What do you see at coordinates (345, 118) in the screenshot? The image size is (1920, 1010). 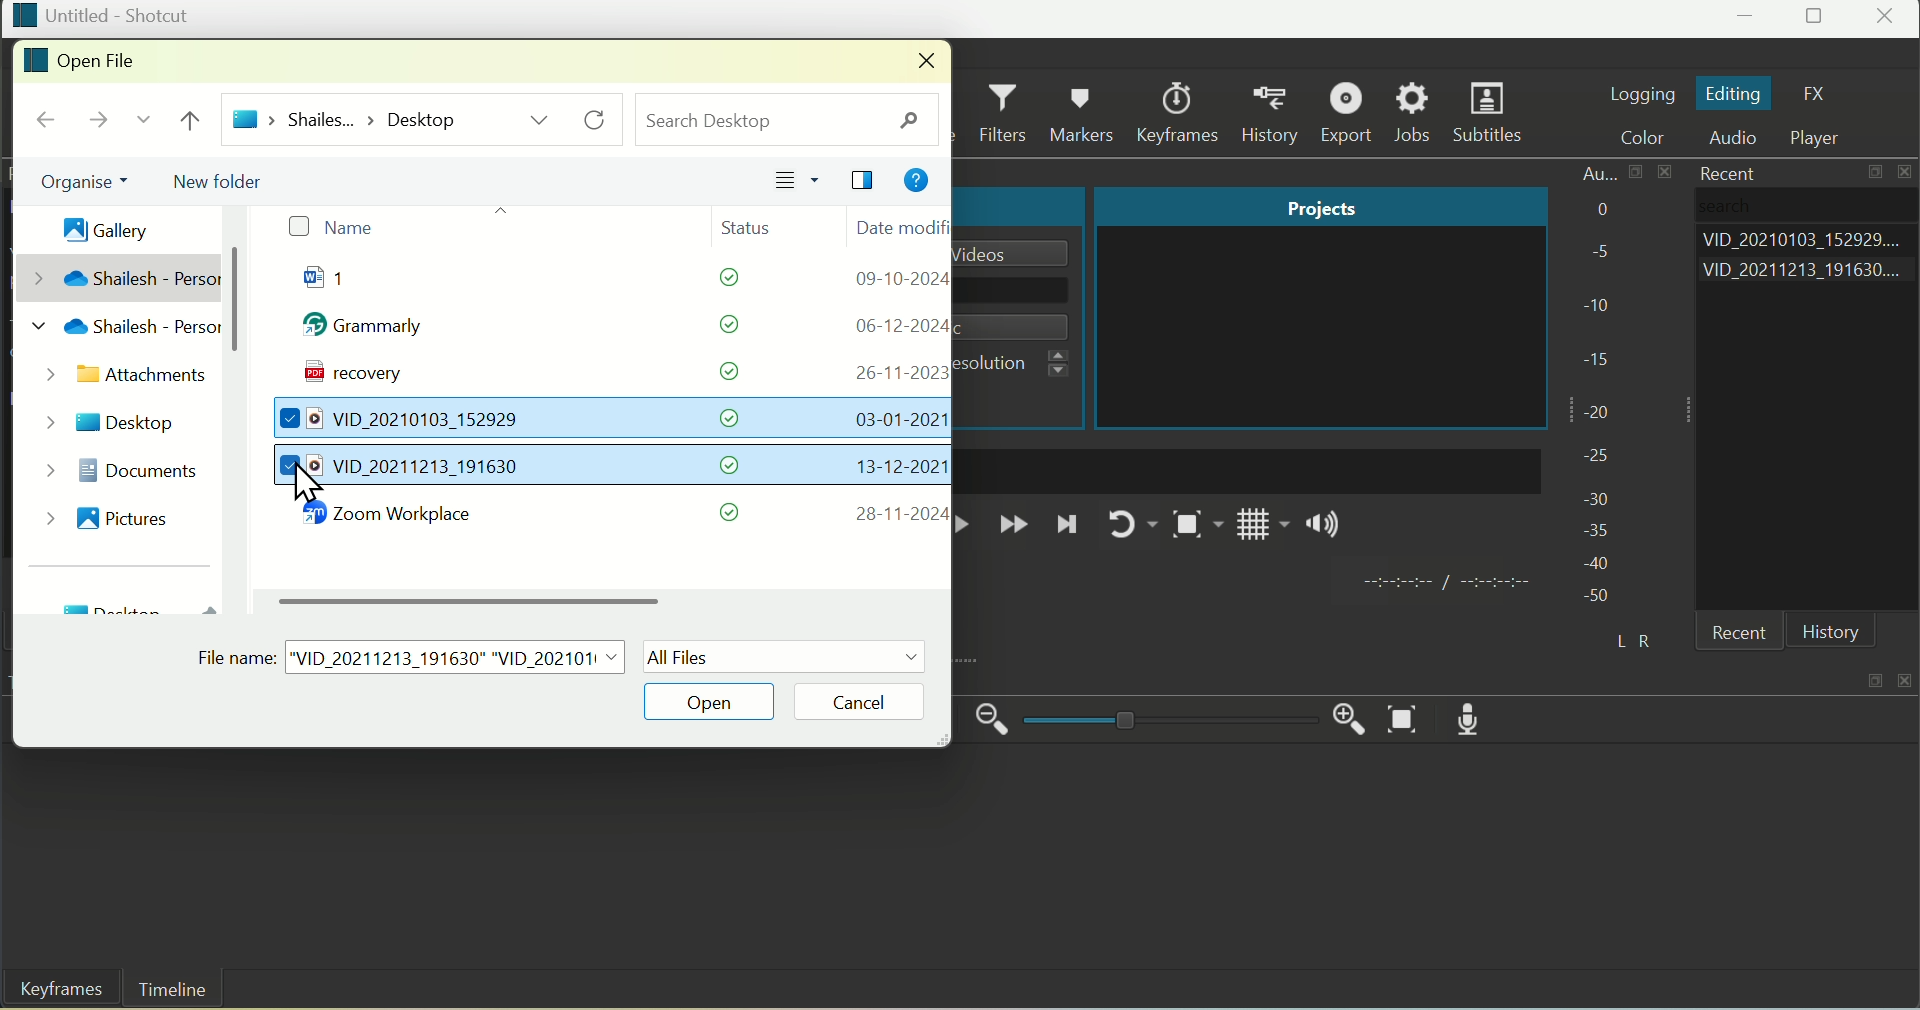 I see `path` at bounding box center [345, 118].